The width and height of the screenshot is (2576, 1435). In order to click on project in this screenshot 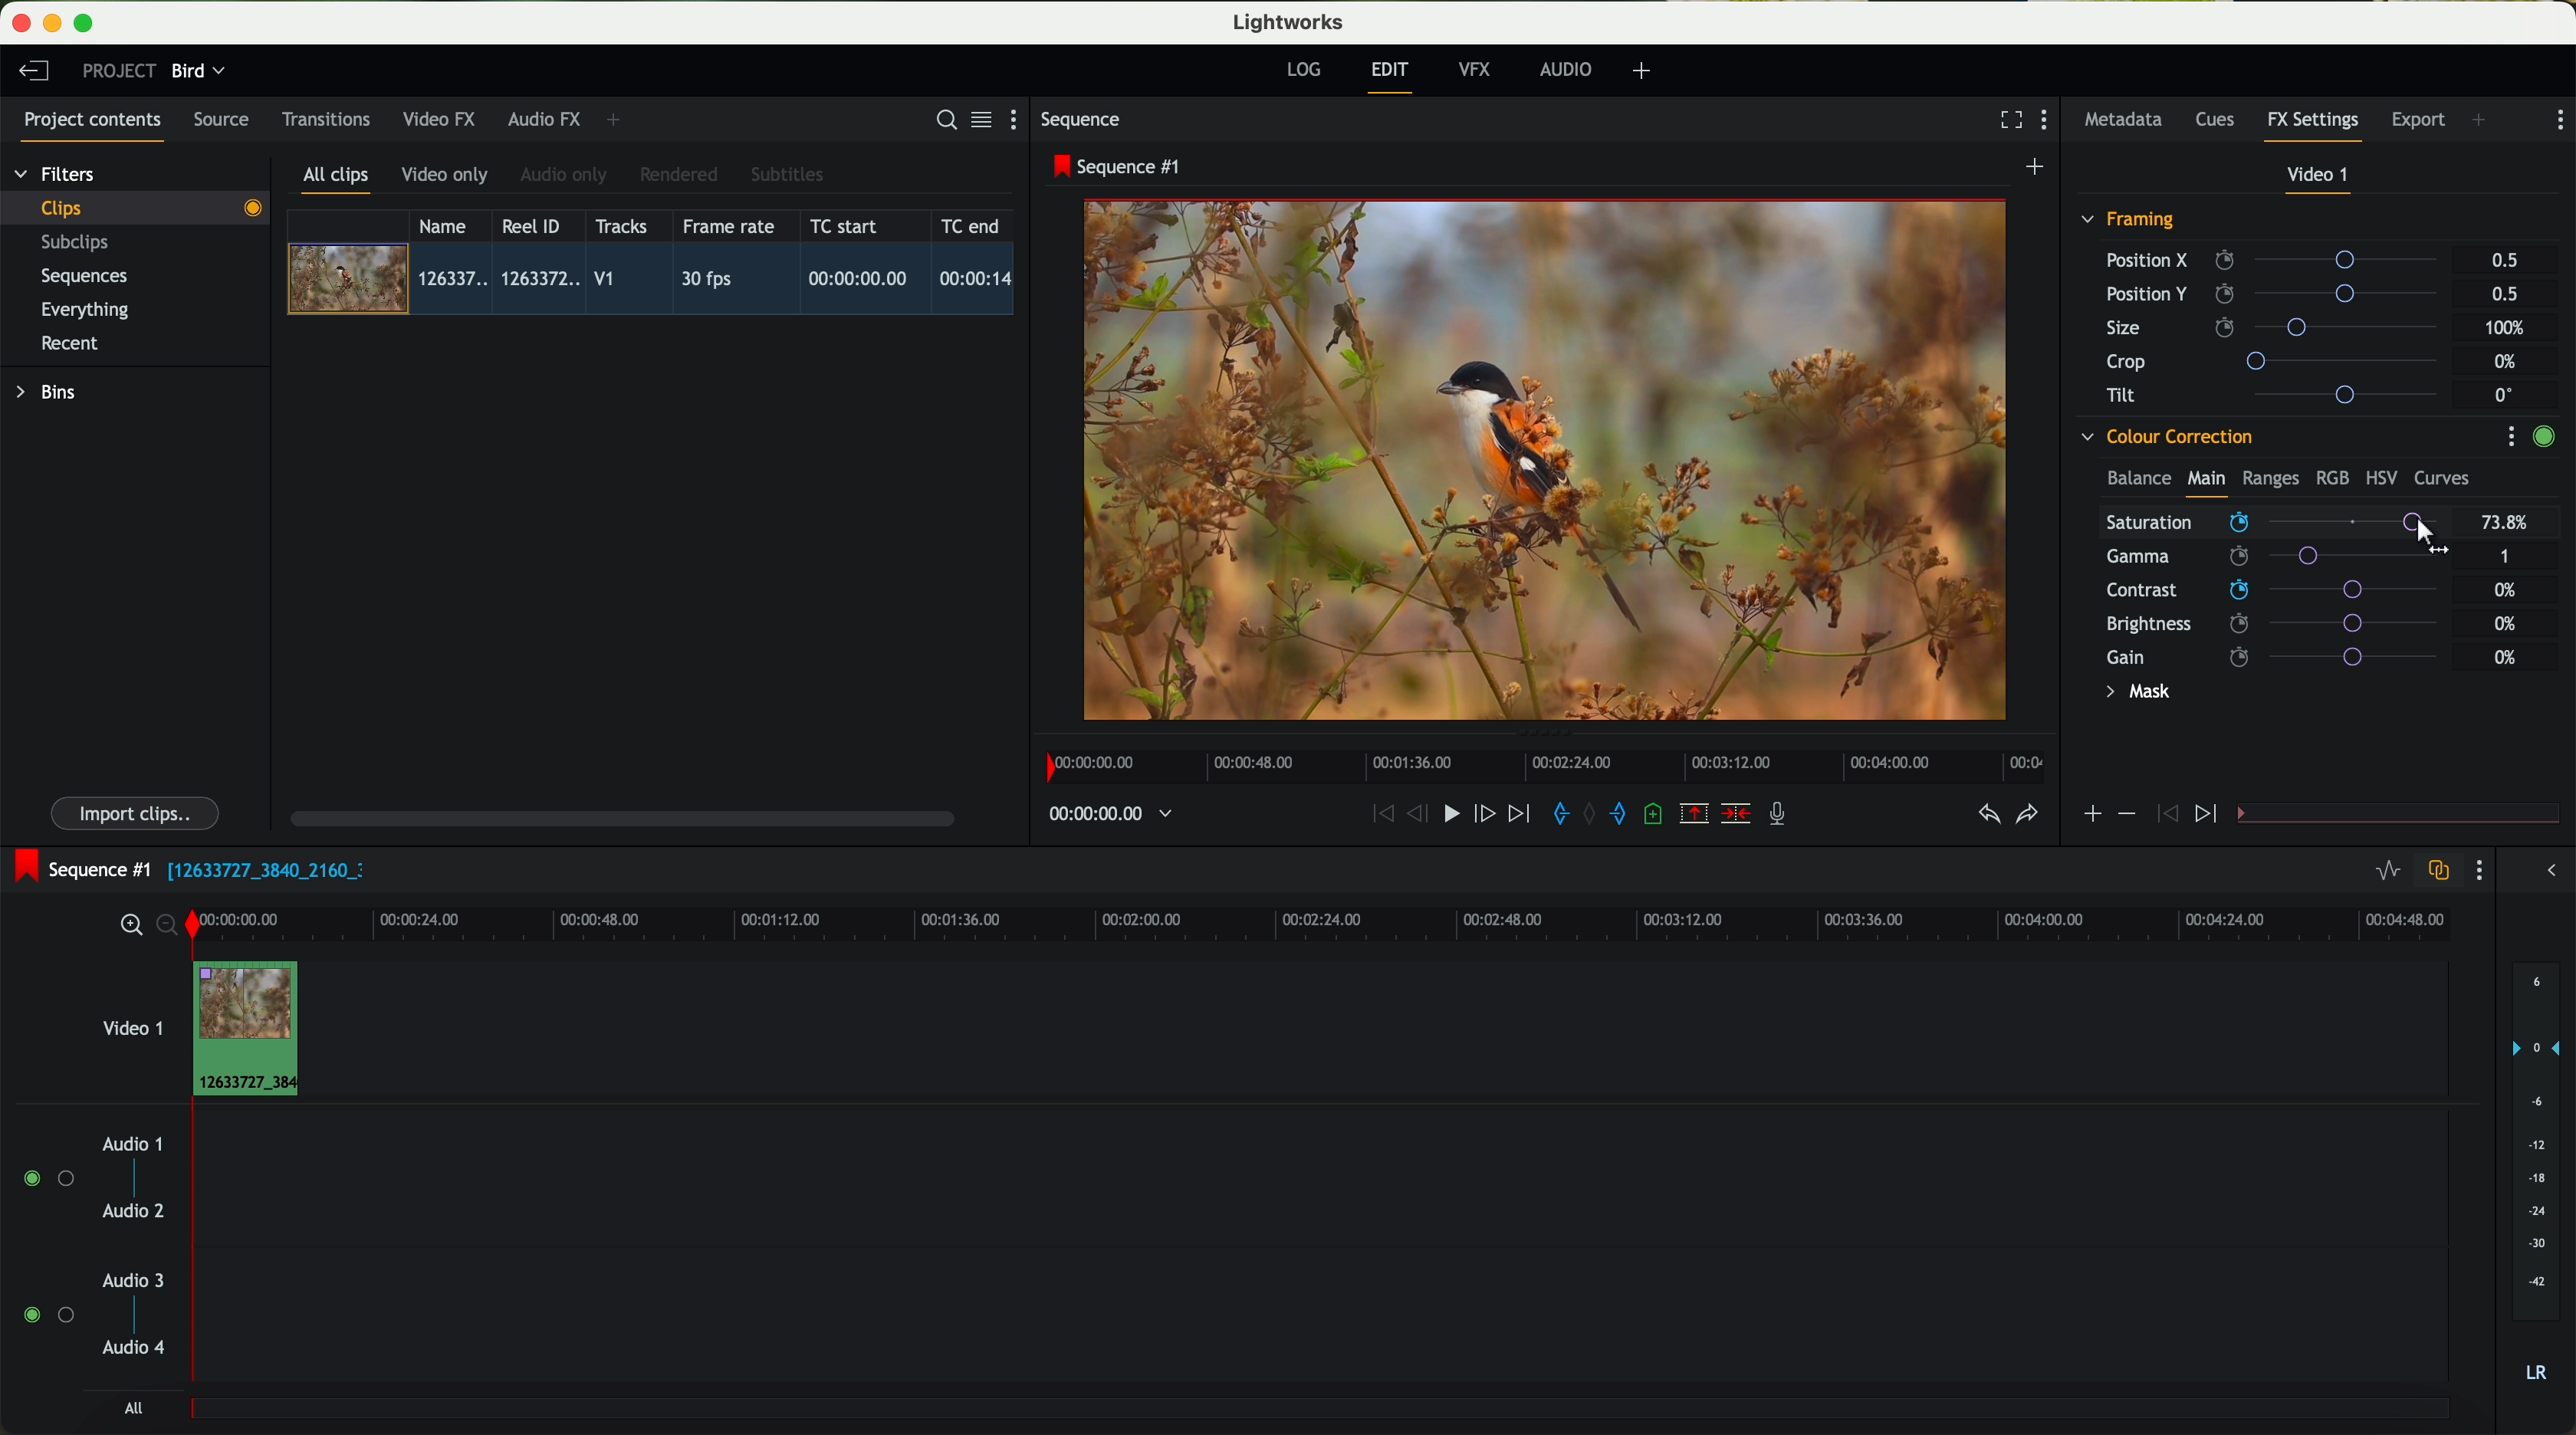, I will do `click(119, 70)`.